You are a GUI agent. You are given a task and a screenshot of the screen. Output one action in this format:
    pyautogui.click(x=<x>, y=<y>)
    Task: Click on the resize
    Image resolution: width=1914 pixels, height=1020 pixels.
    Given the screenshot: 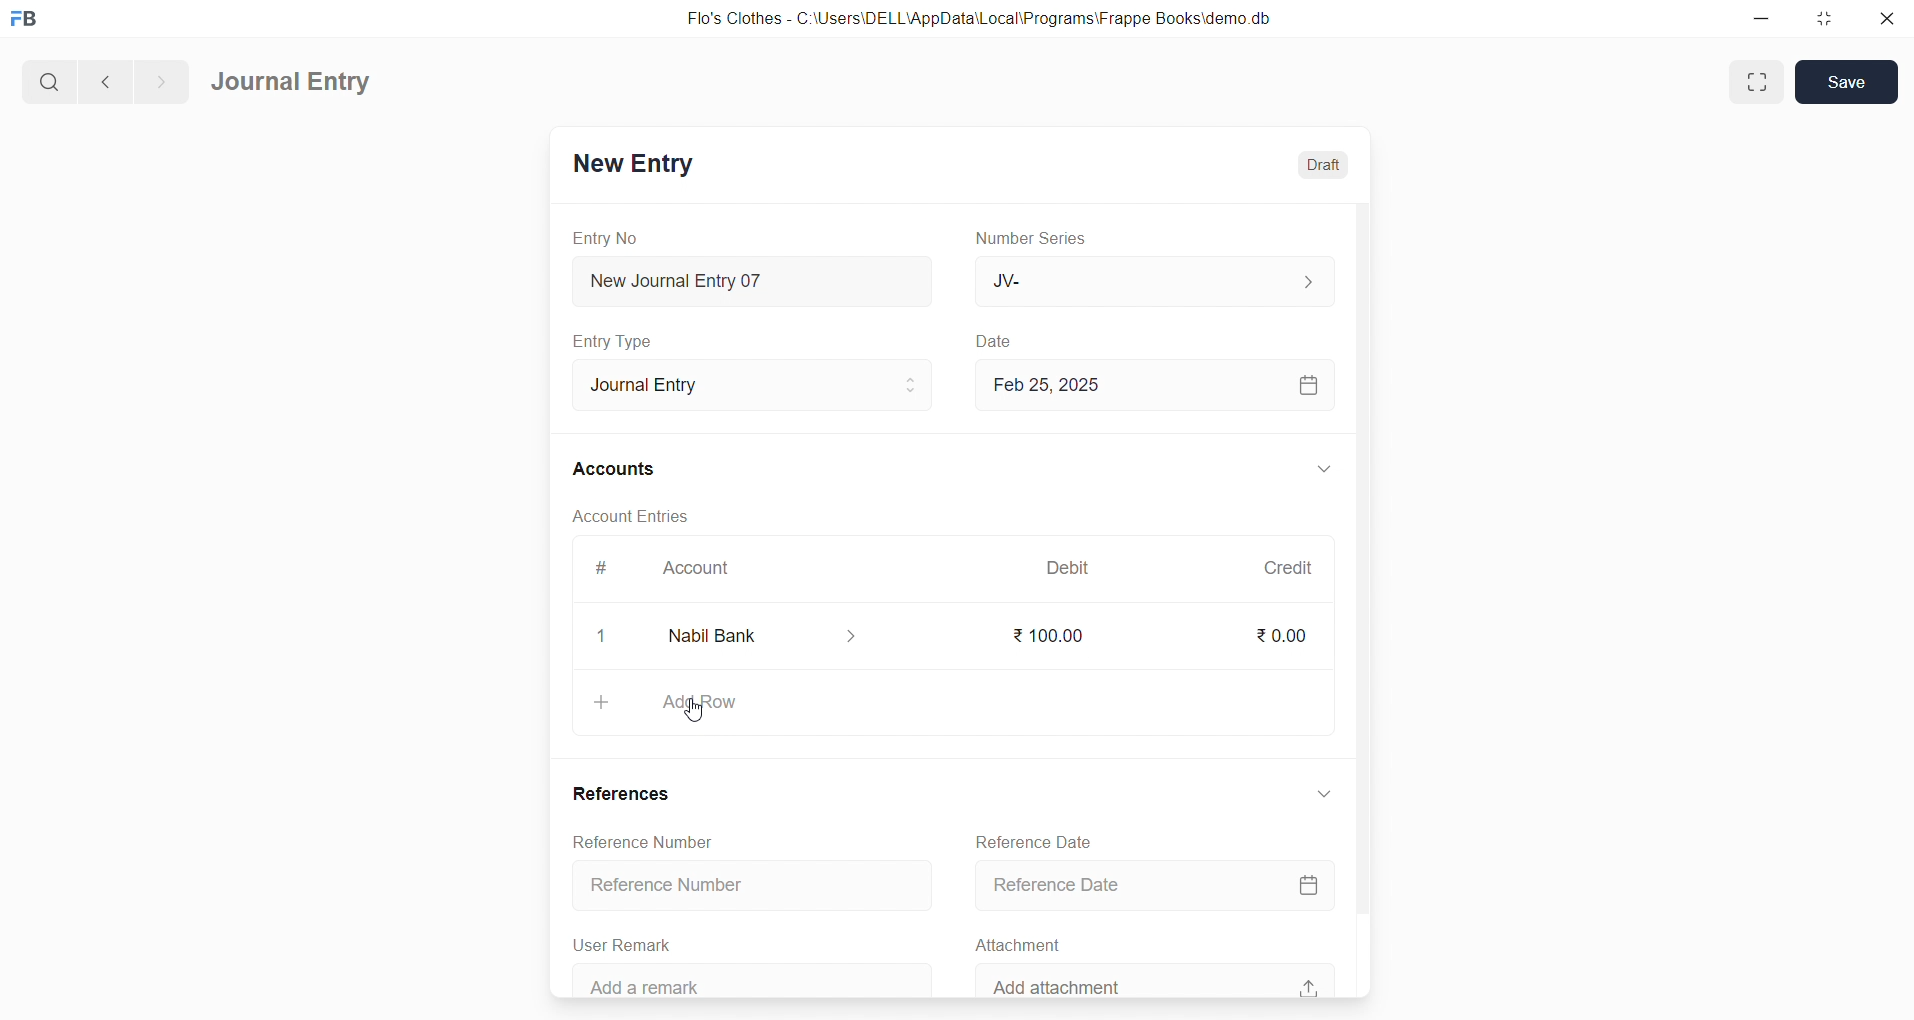 What is the action you would take?
    pyautogui.click(x=1821, y=20)
    